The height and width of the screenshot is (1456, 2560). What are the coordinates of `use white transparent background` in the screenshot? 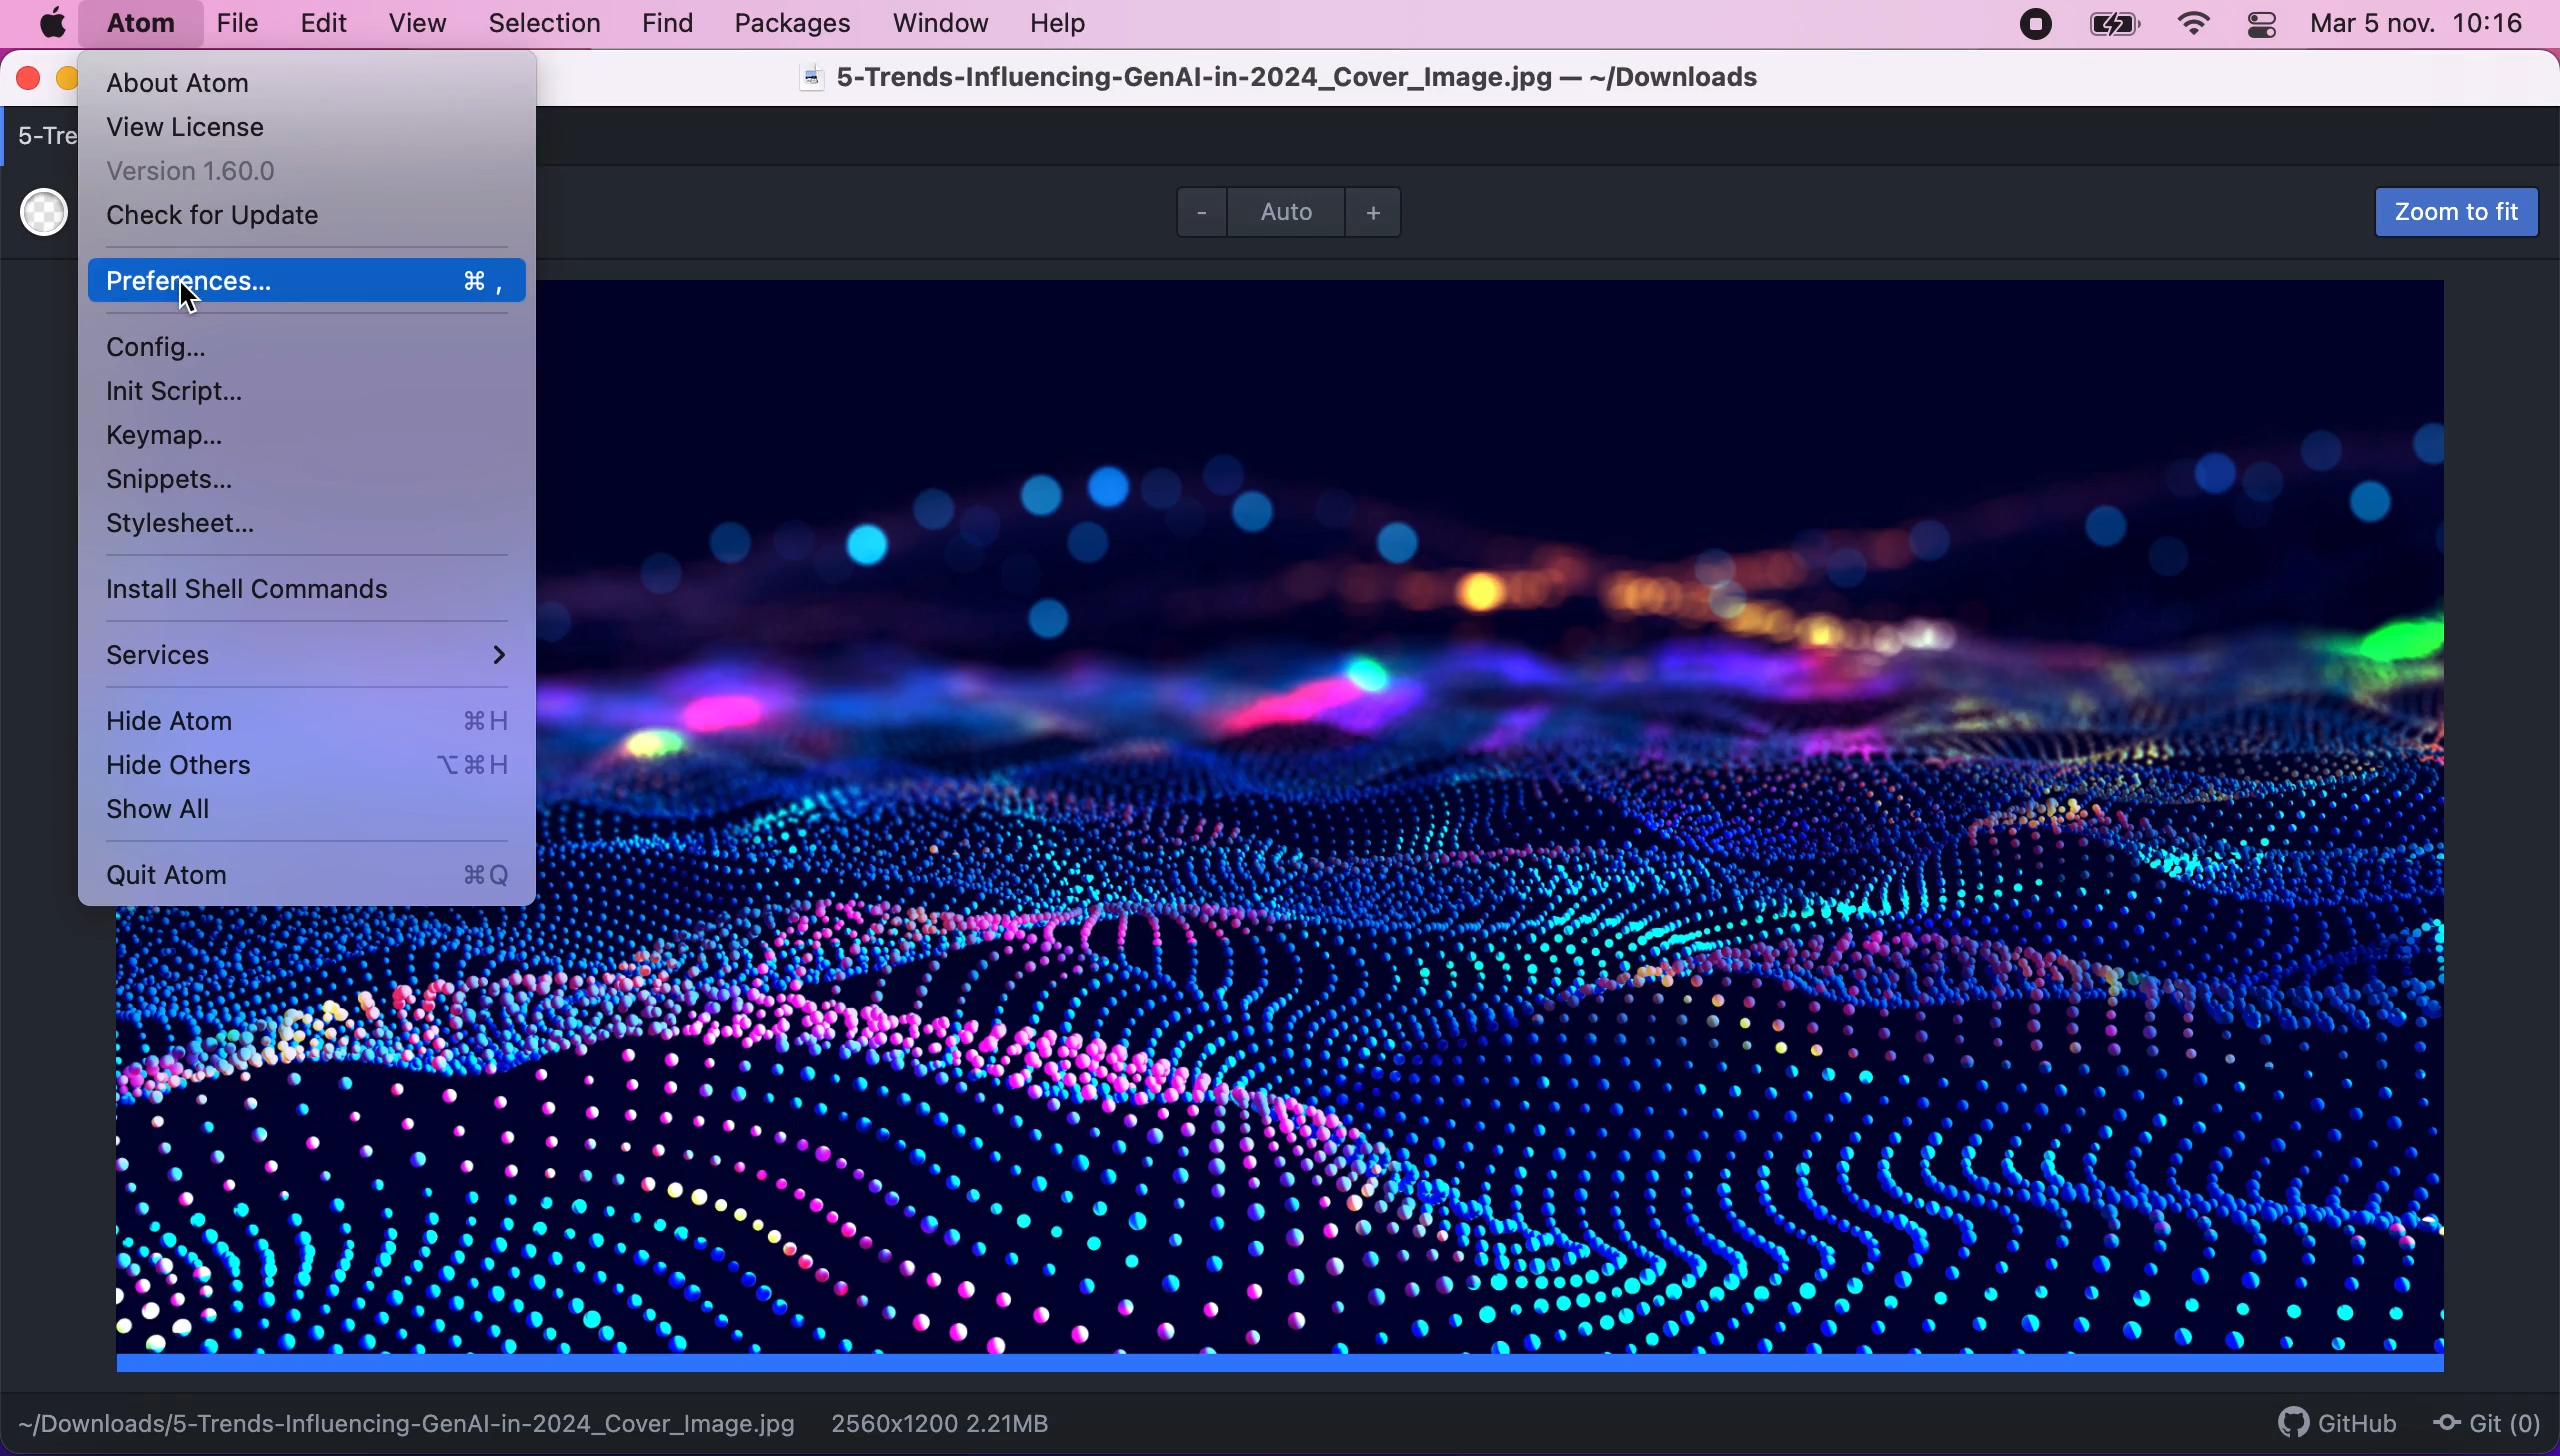 It's located at (43, 214).